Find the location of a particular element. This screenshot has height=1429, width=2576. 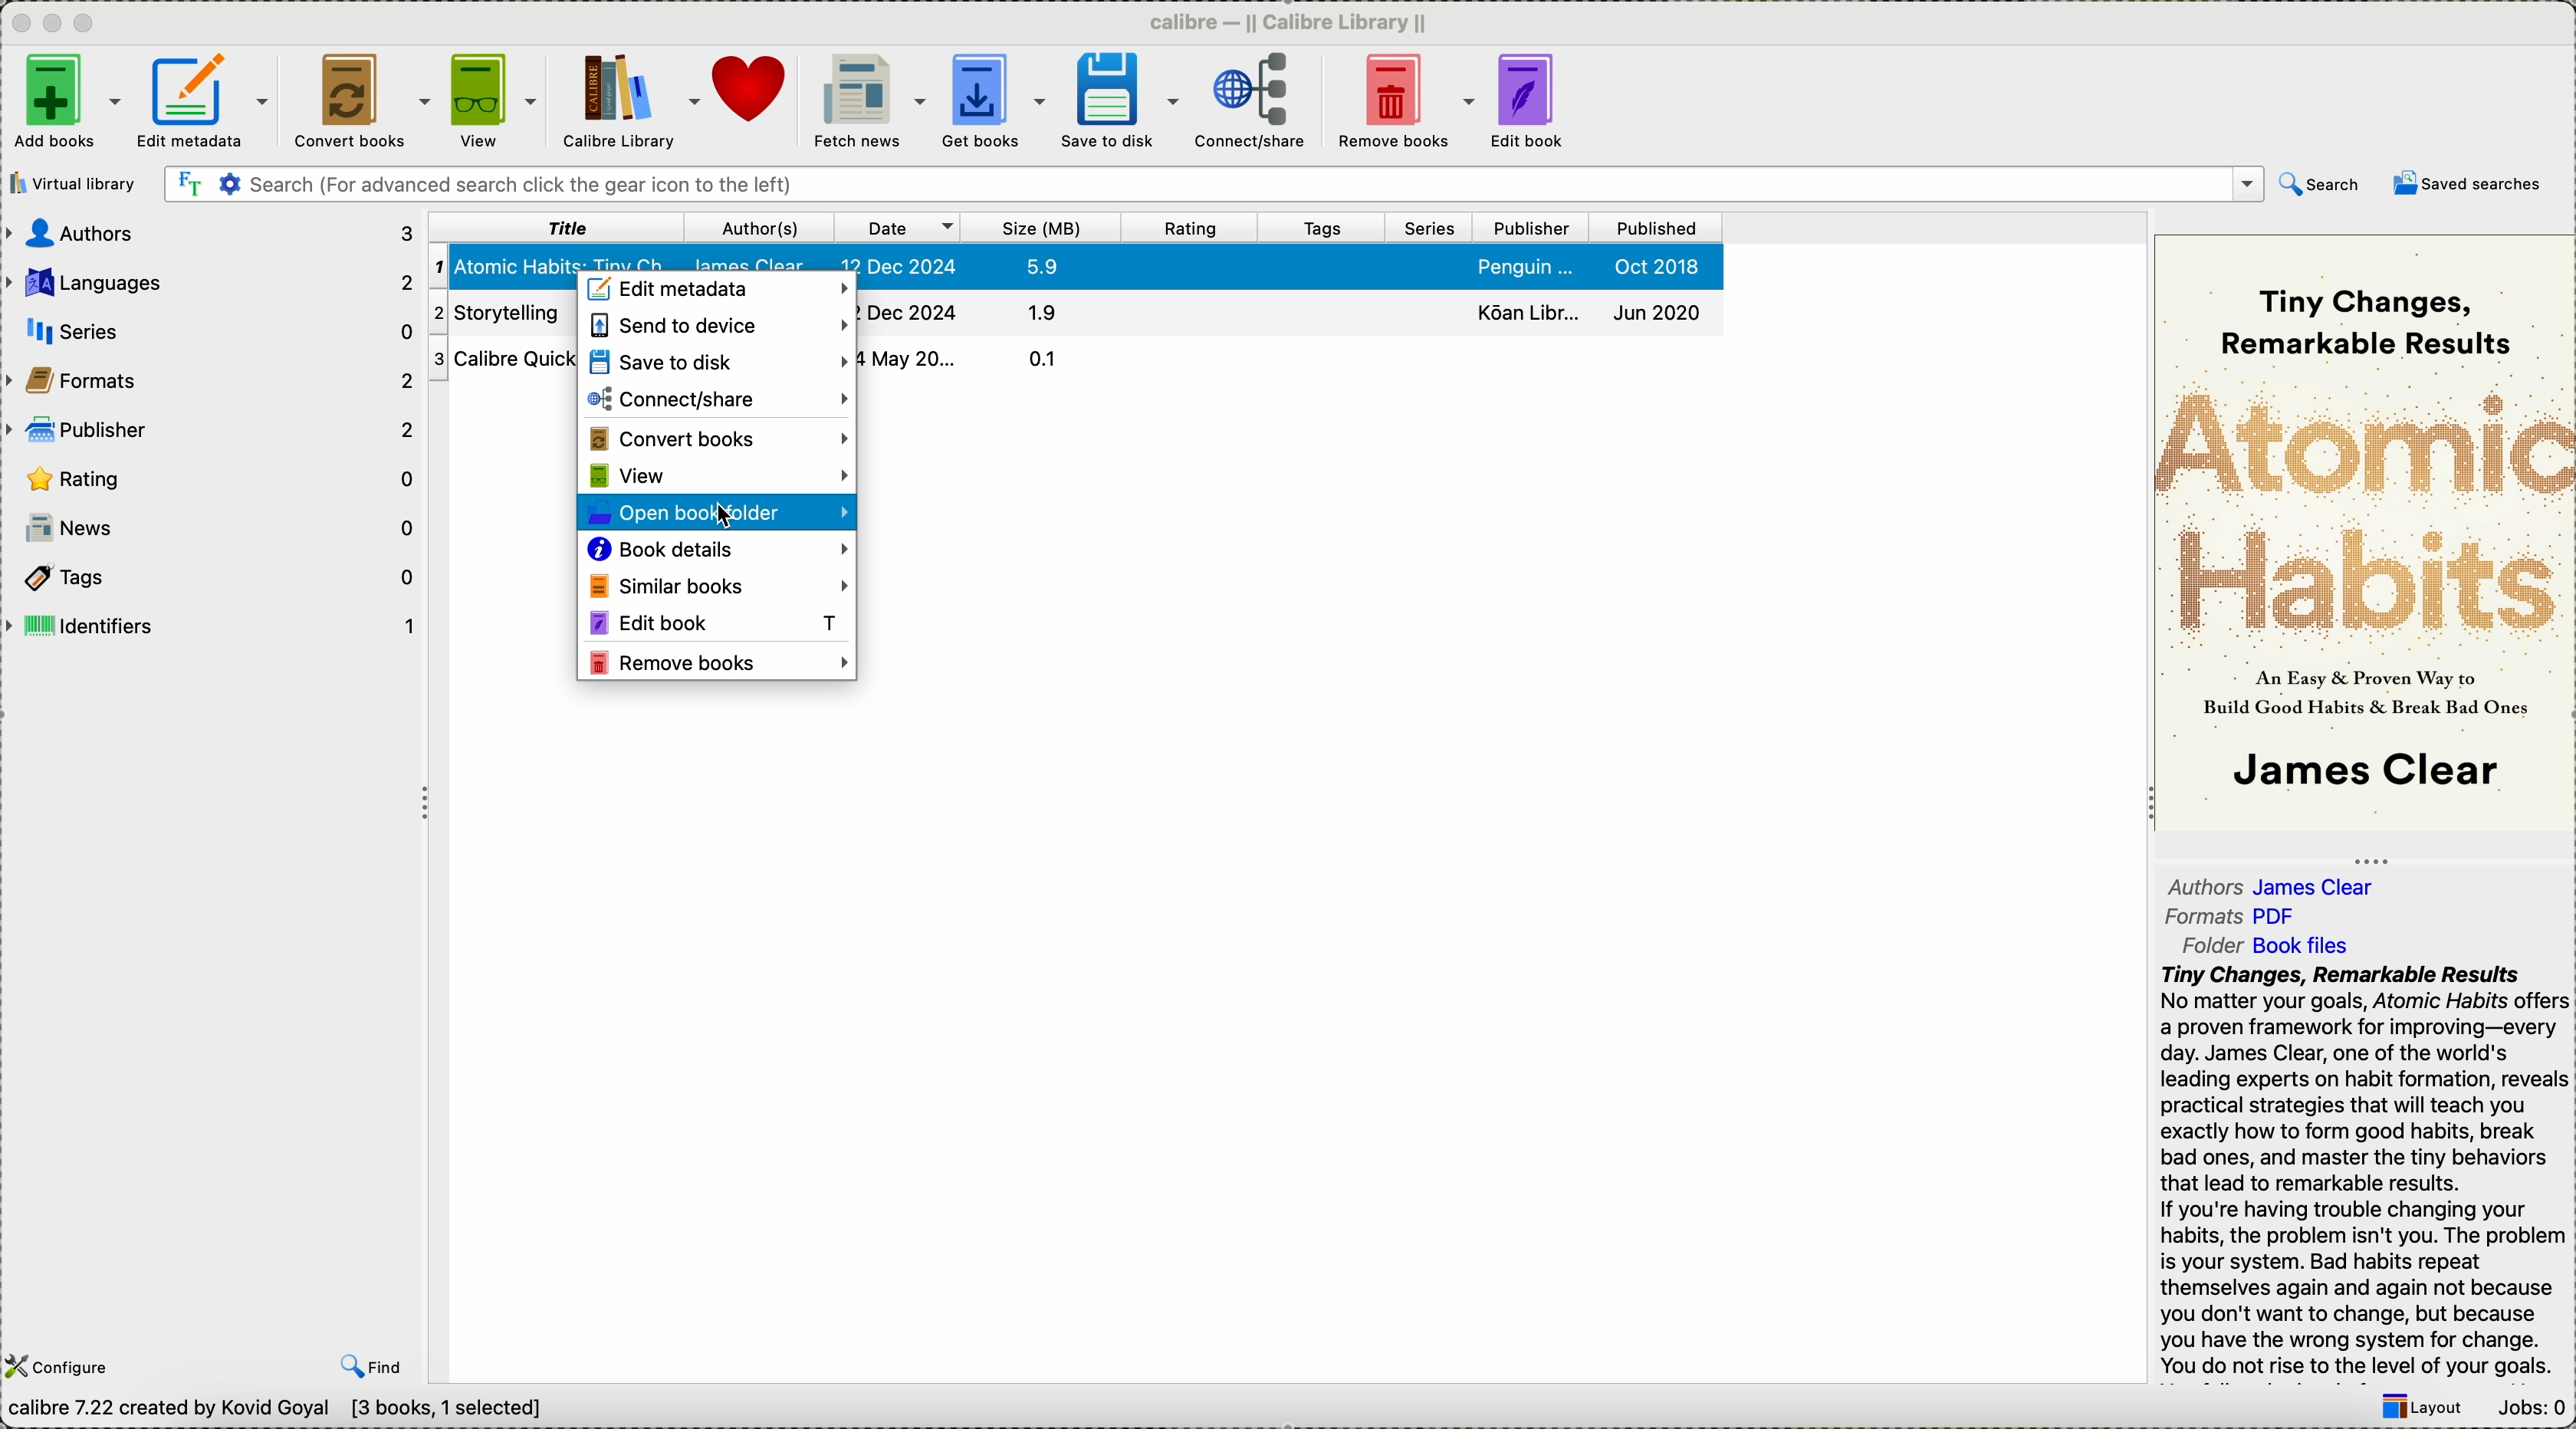

virtual library is located at coordinates (77, 183).